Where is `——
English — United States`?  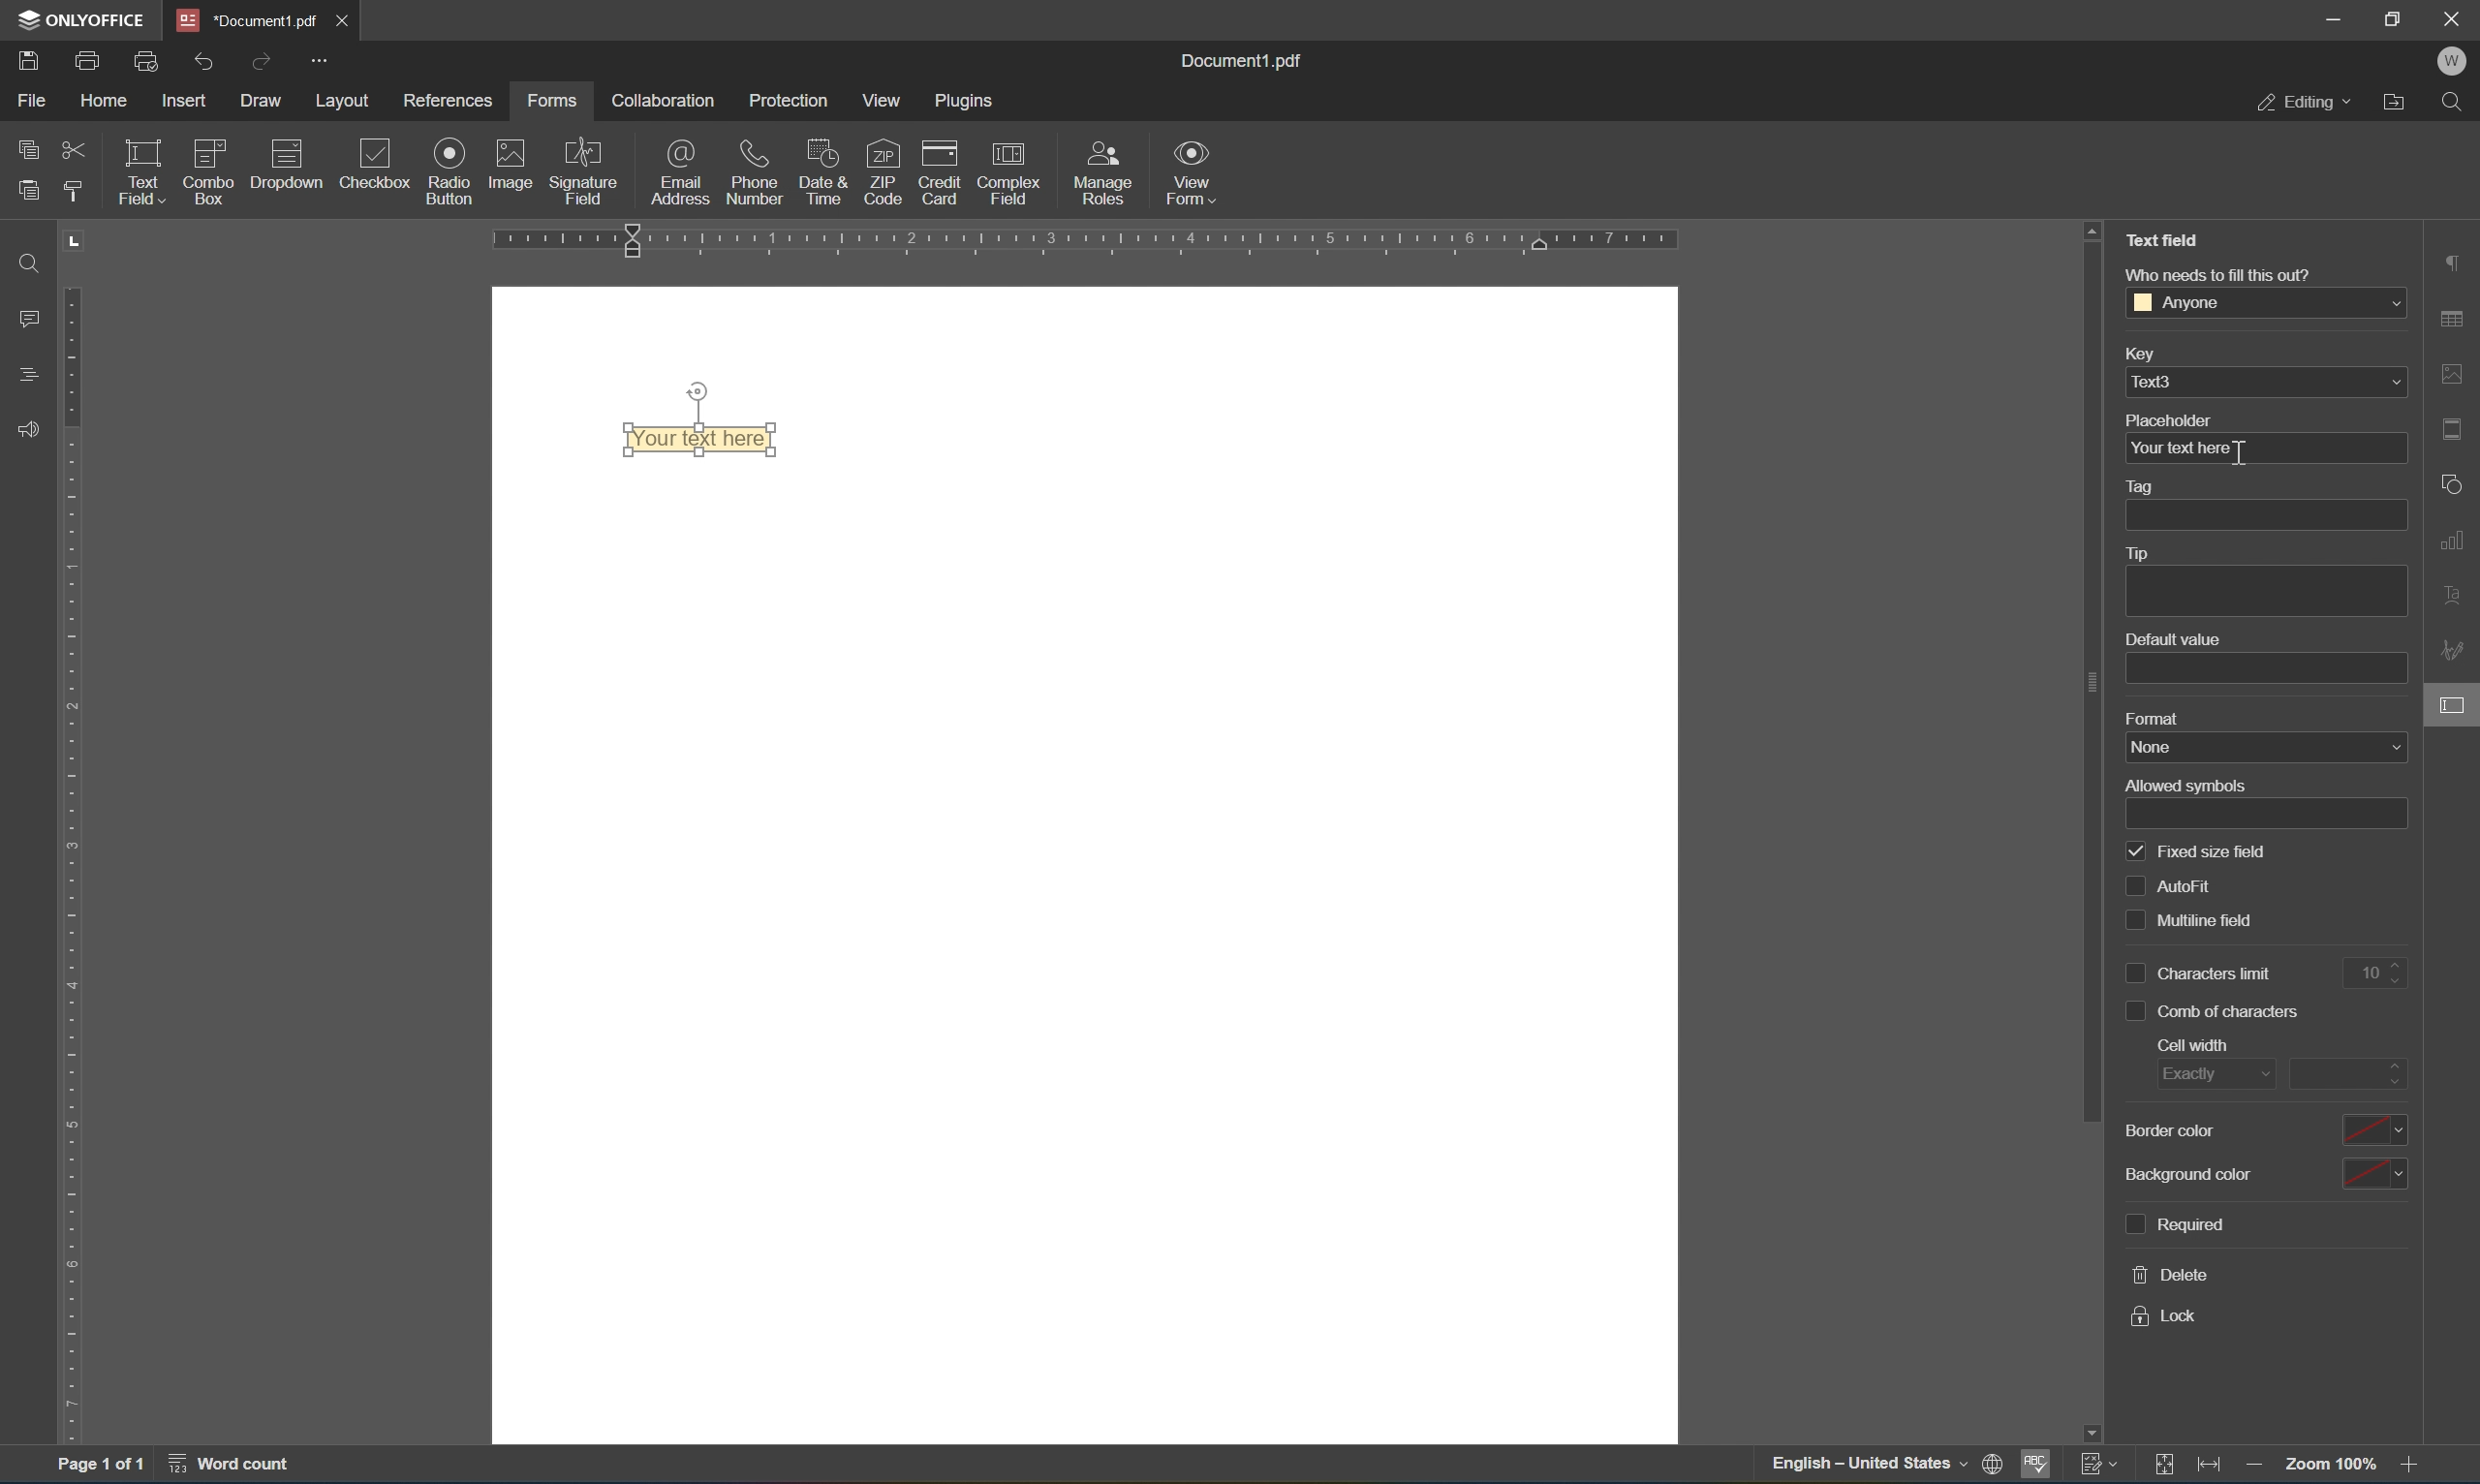 ——
English — United States is located at coordinates (1848, 1468).